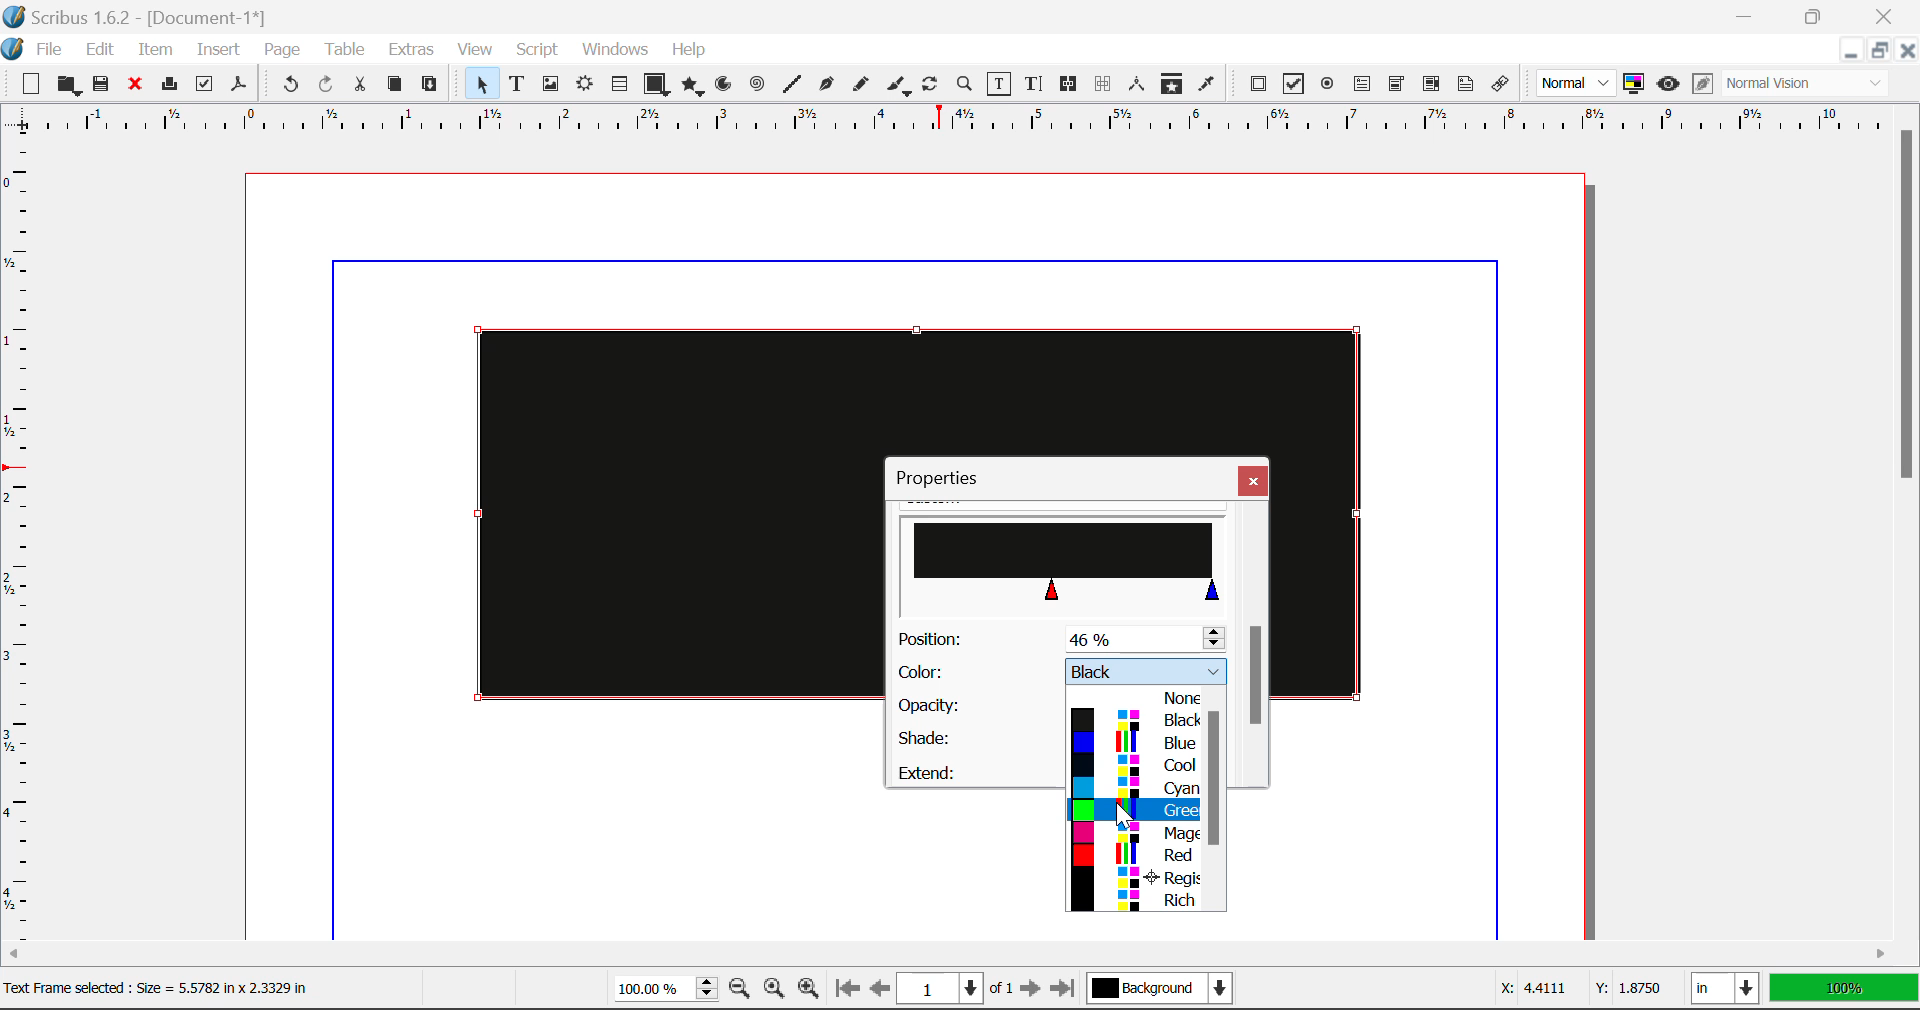 This screenshot has height=1010, width=1920. I want to click on scribus logo, so click(16, 49).